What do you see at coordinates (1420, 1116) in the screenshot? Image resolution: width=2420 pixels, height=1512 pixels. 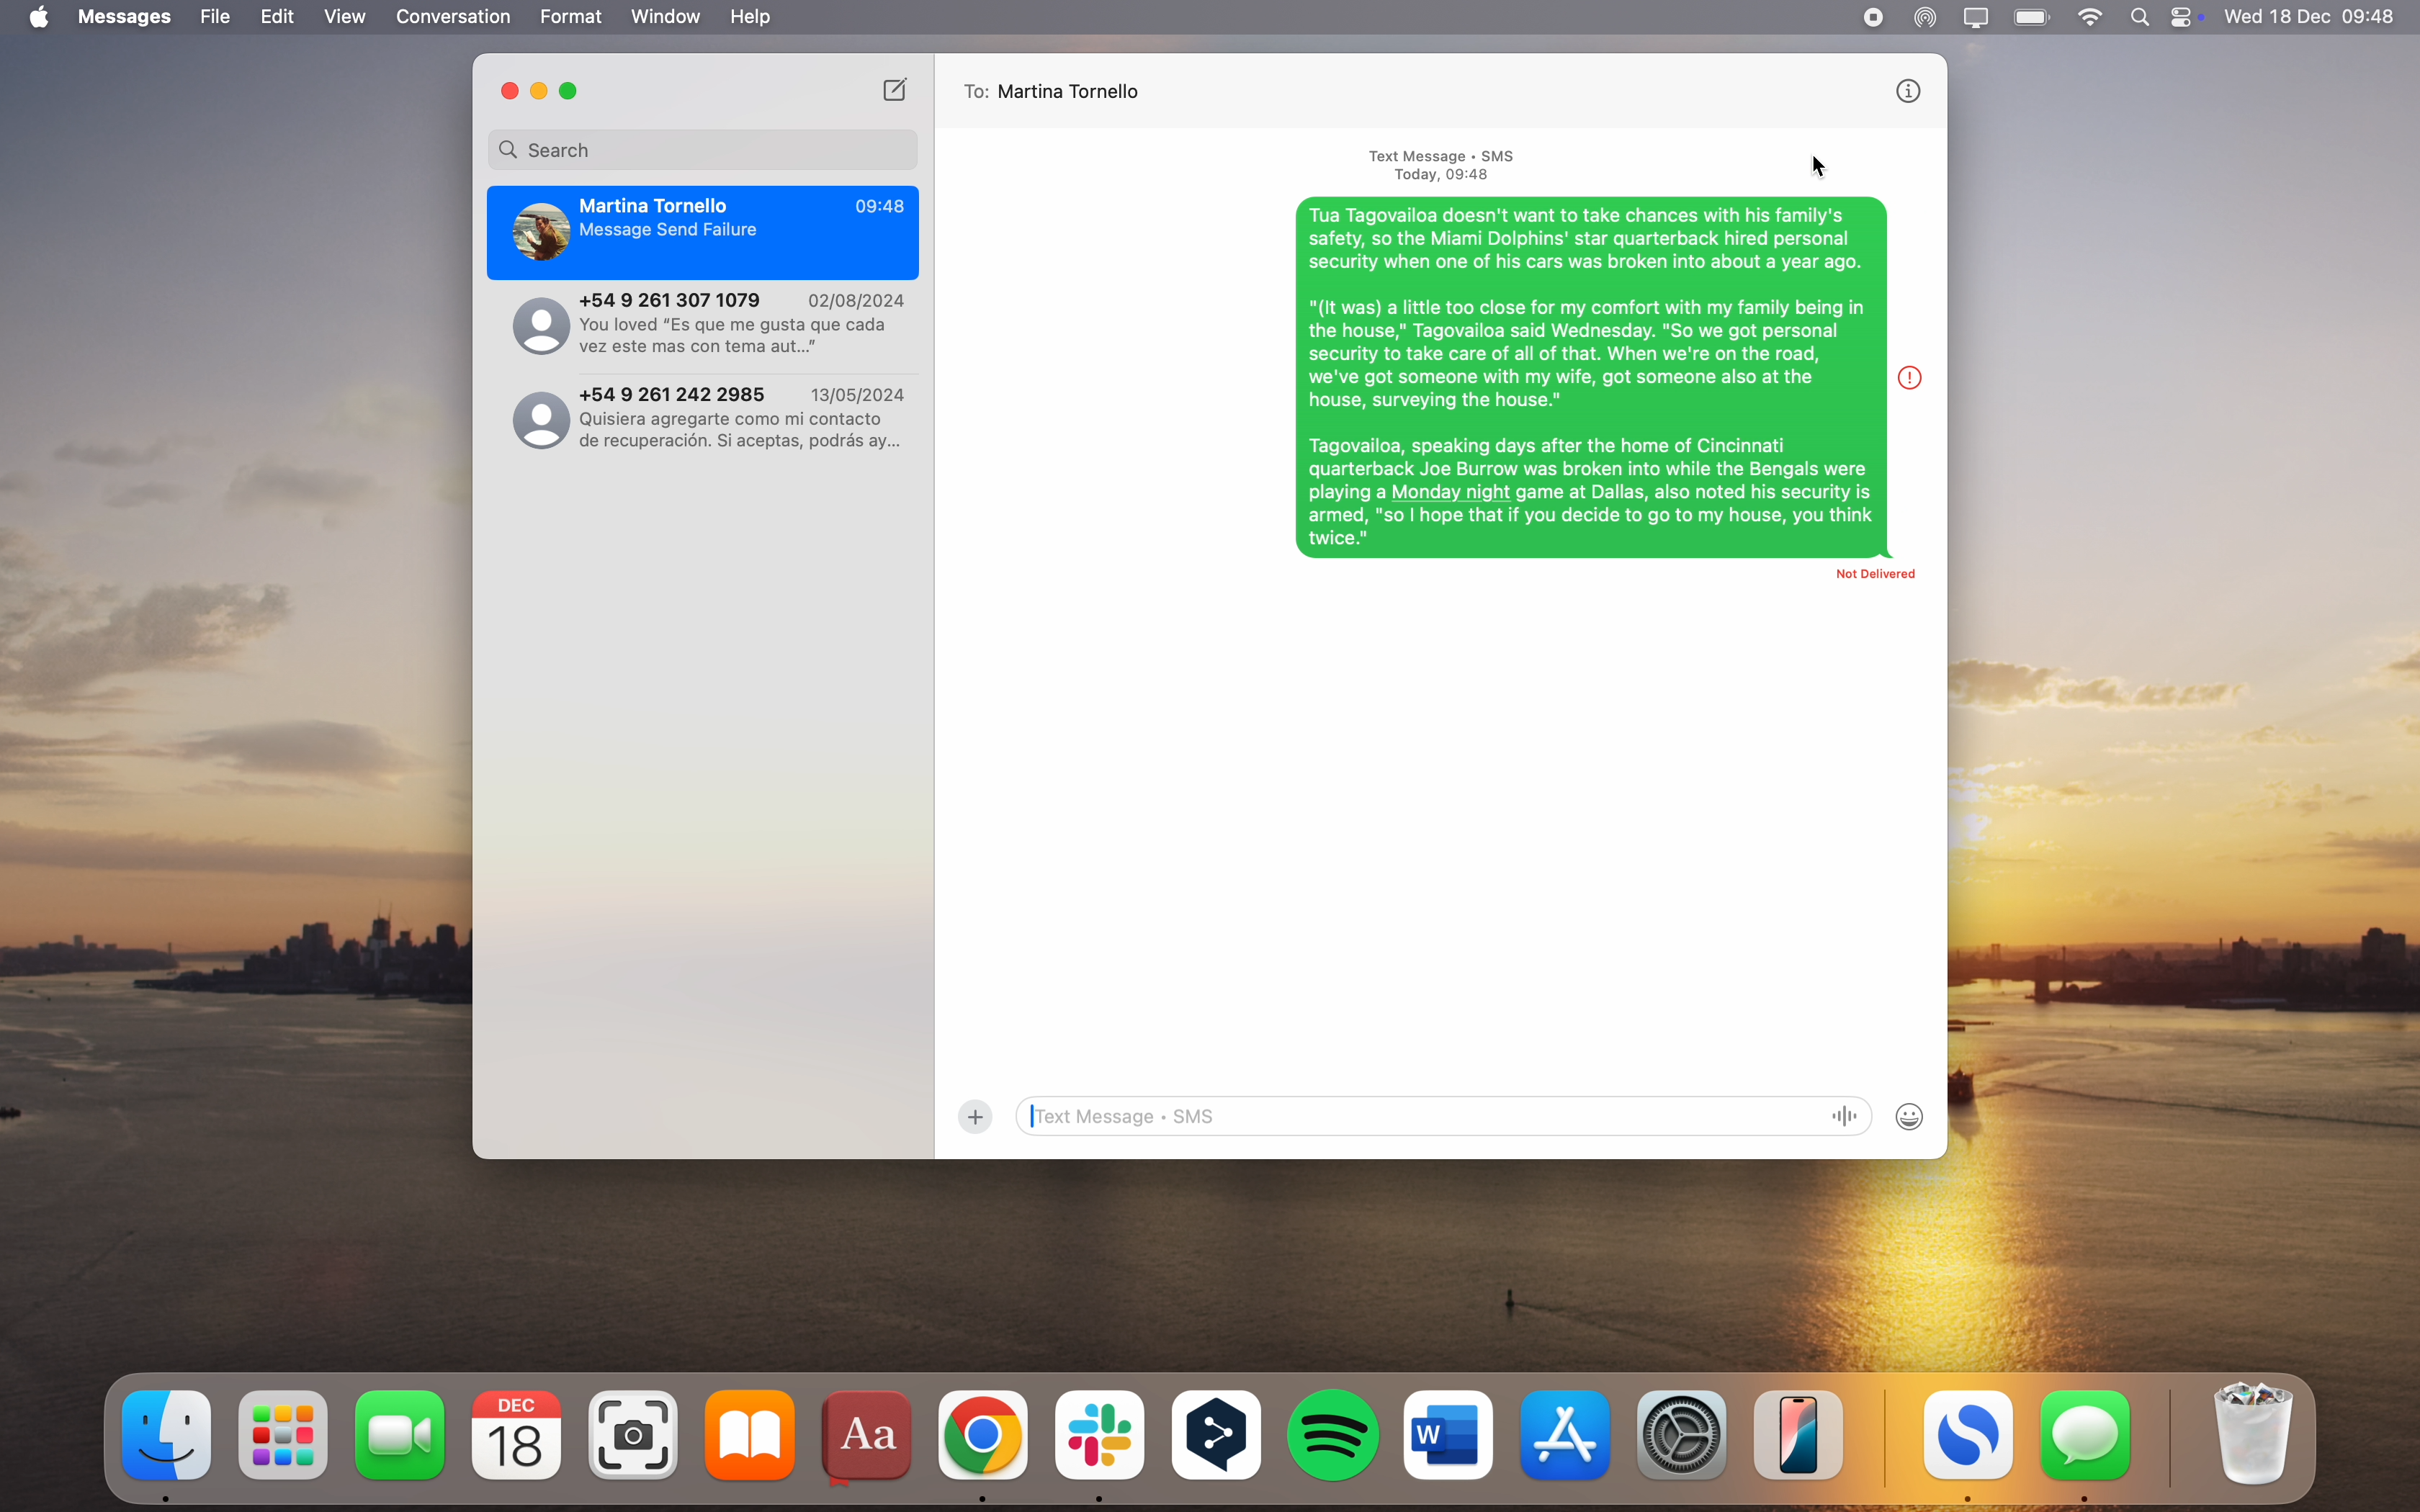 I see `text message` at bounding box center [1420, 1116].